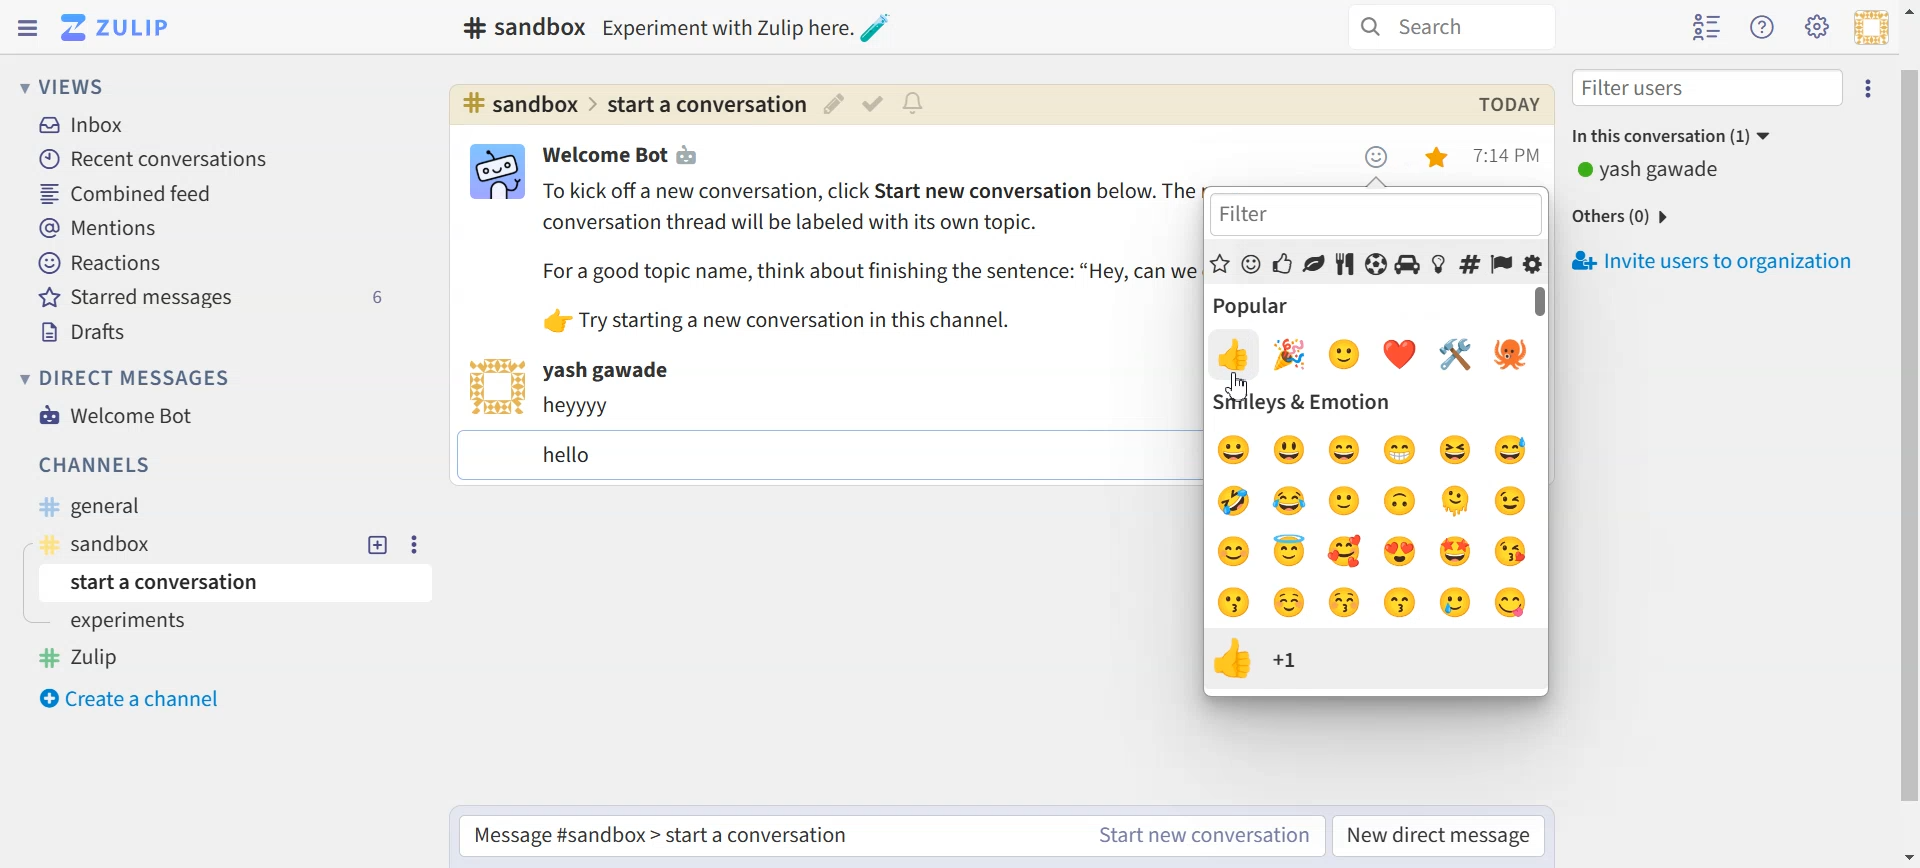 This screenshot has width=1920, height=868. Describe the element at coordinates (1462, 606) in the screenshot. I see `smile with tear` at that location.